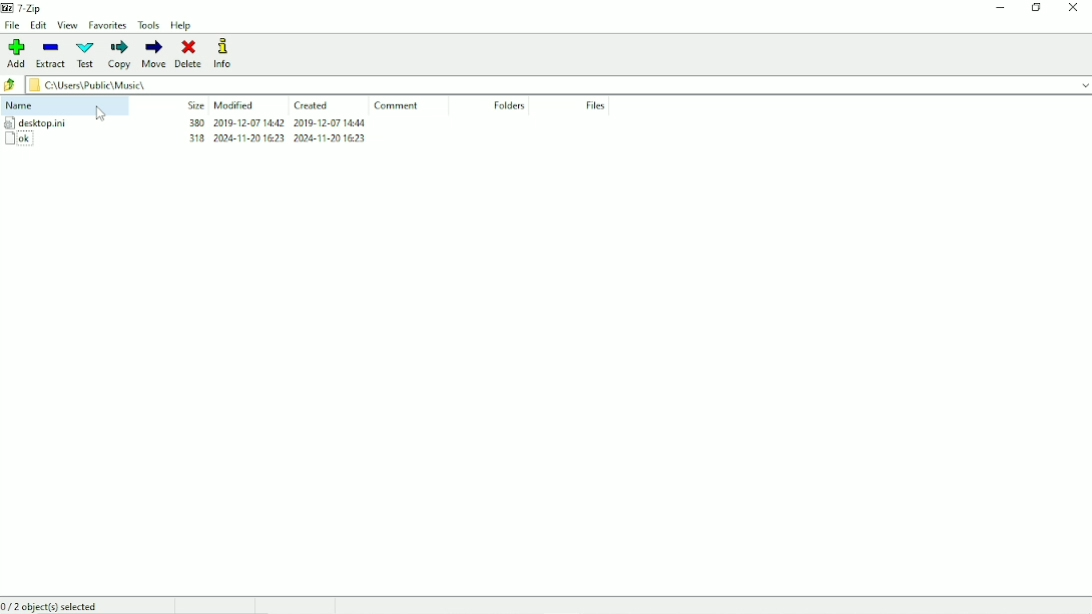 The image size is (1092, 614). What do you see at coordinates (1073, 8) in the screenshot?
I see `Close` at bounding box center [1073, 8].